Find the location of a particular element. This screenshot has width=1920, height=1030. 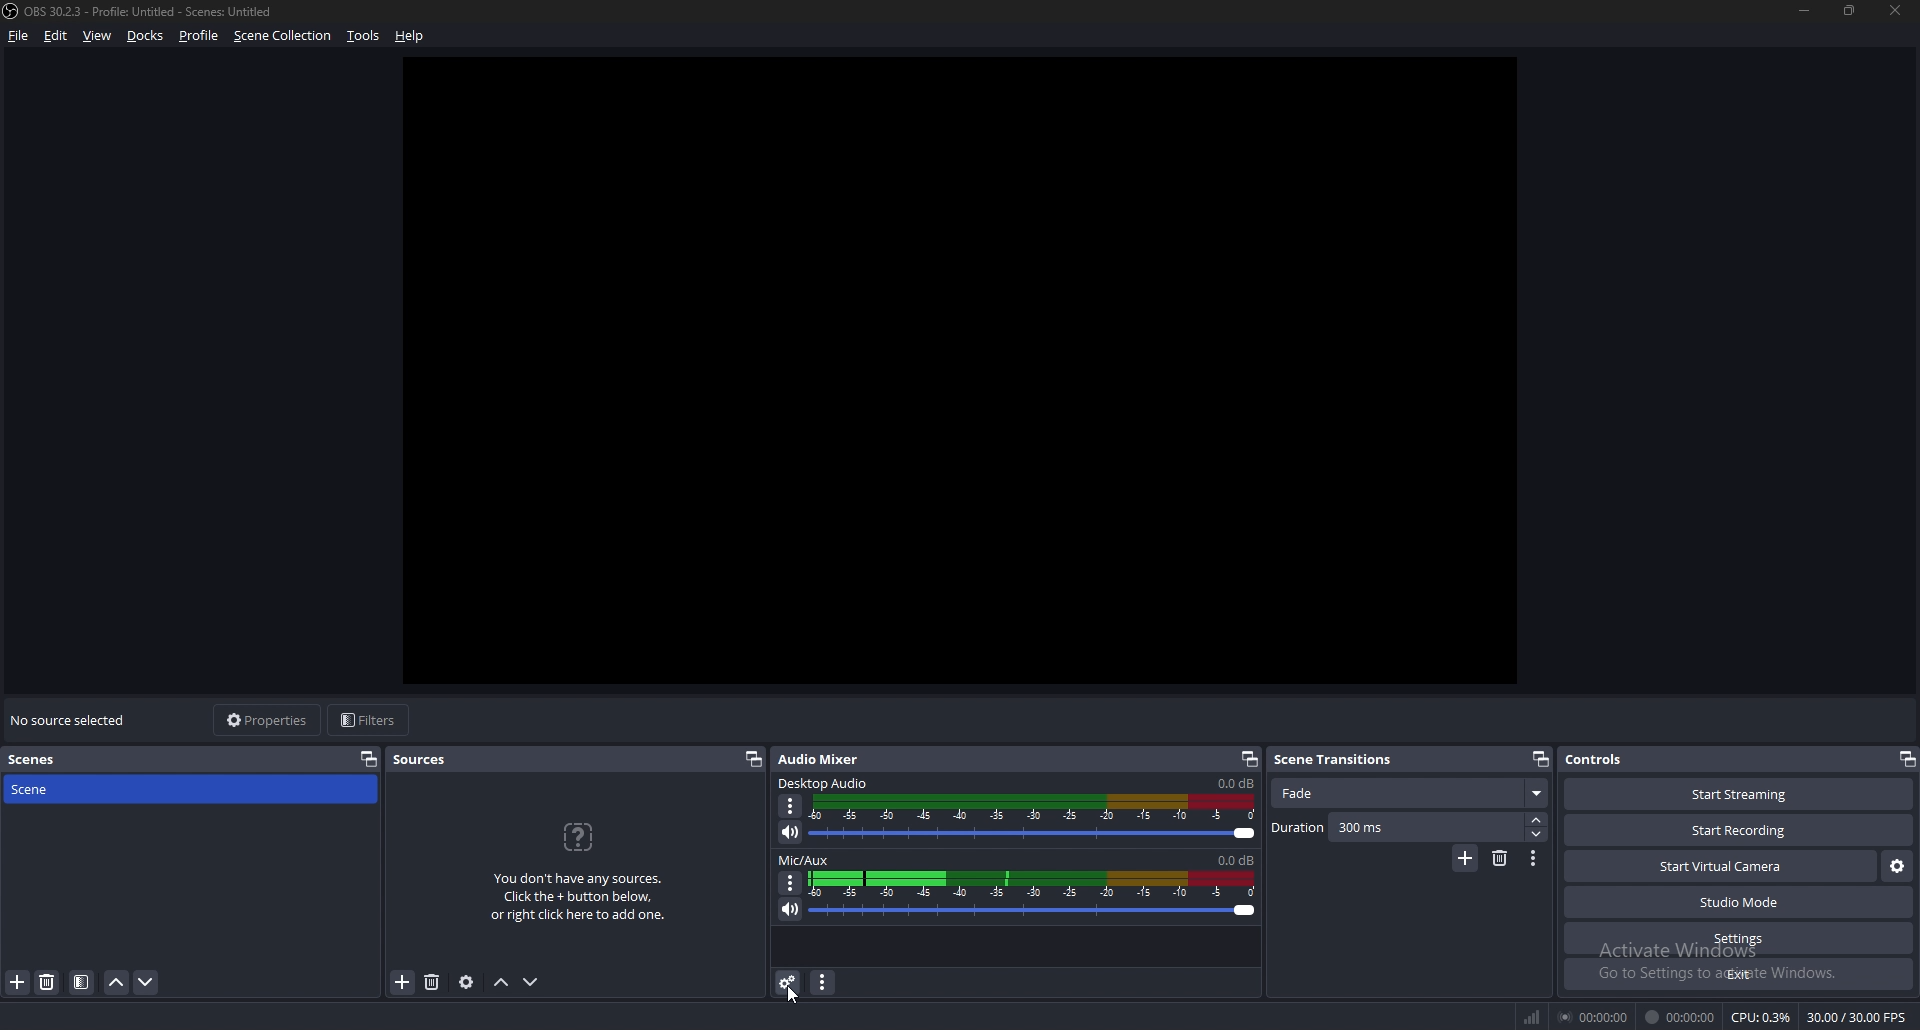

scene transitions is located at coordinates (1344, 758).